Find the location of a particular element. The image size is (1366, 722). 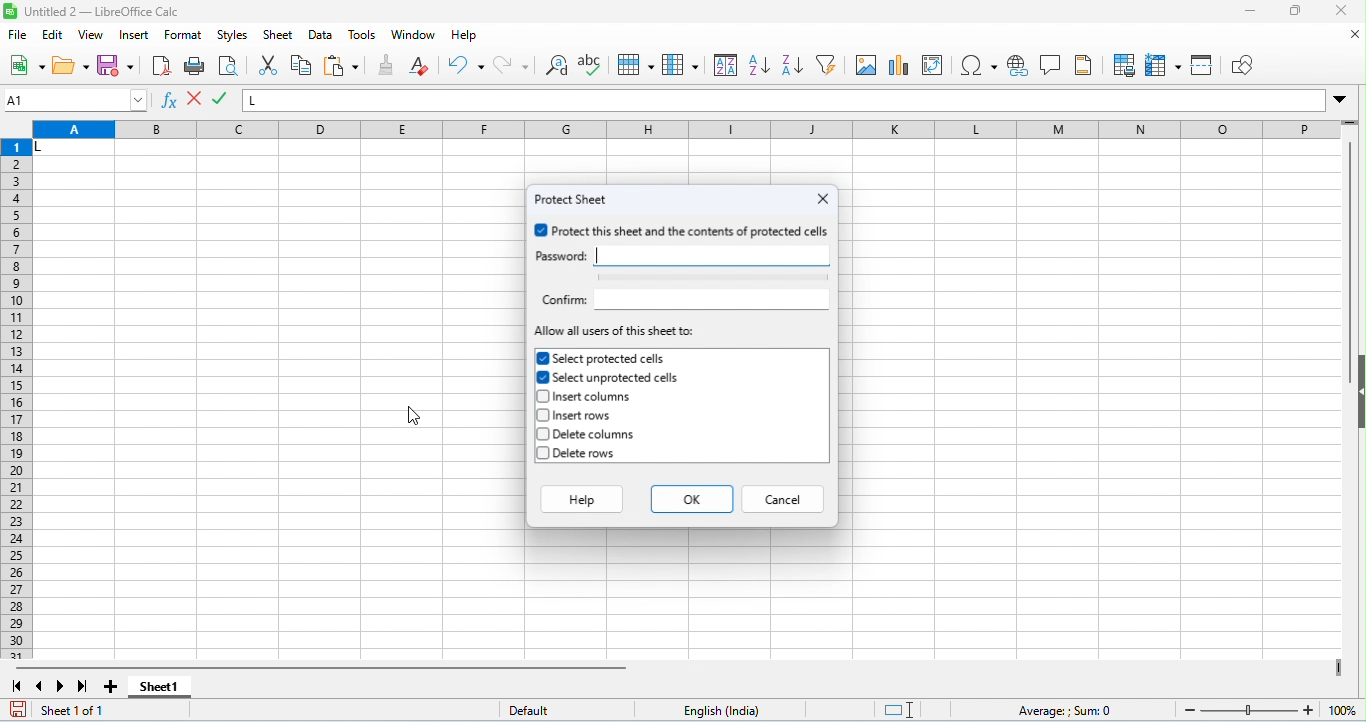

show draw functions is located at coordinates (1240, 66).